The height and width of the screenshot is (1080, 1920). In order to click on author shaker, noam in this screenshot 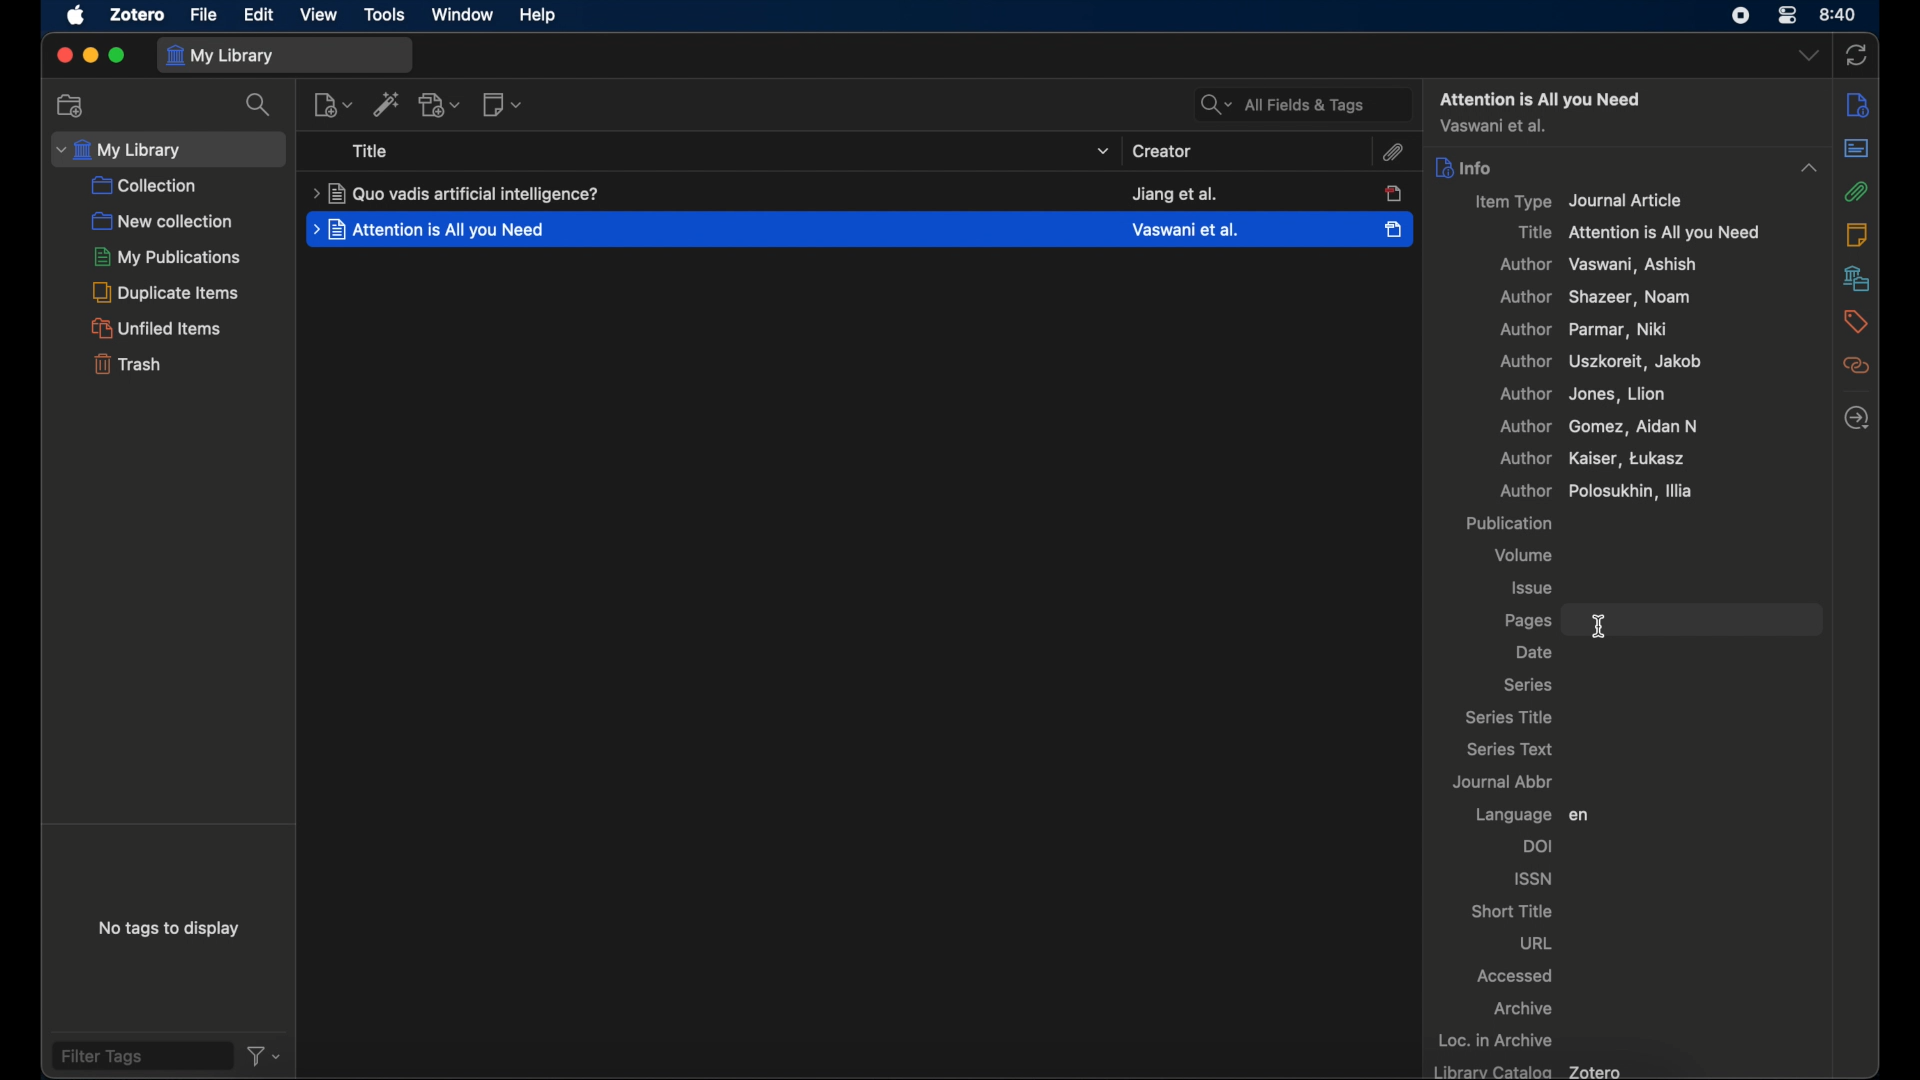, I will do `click(1601, 299)`.